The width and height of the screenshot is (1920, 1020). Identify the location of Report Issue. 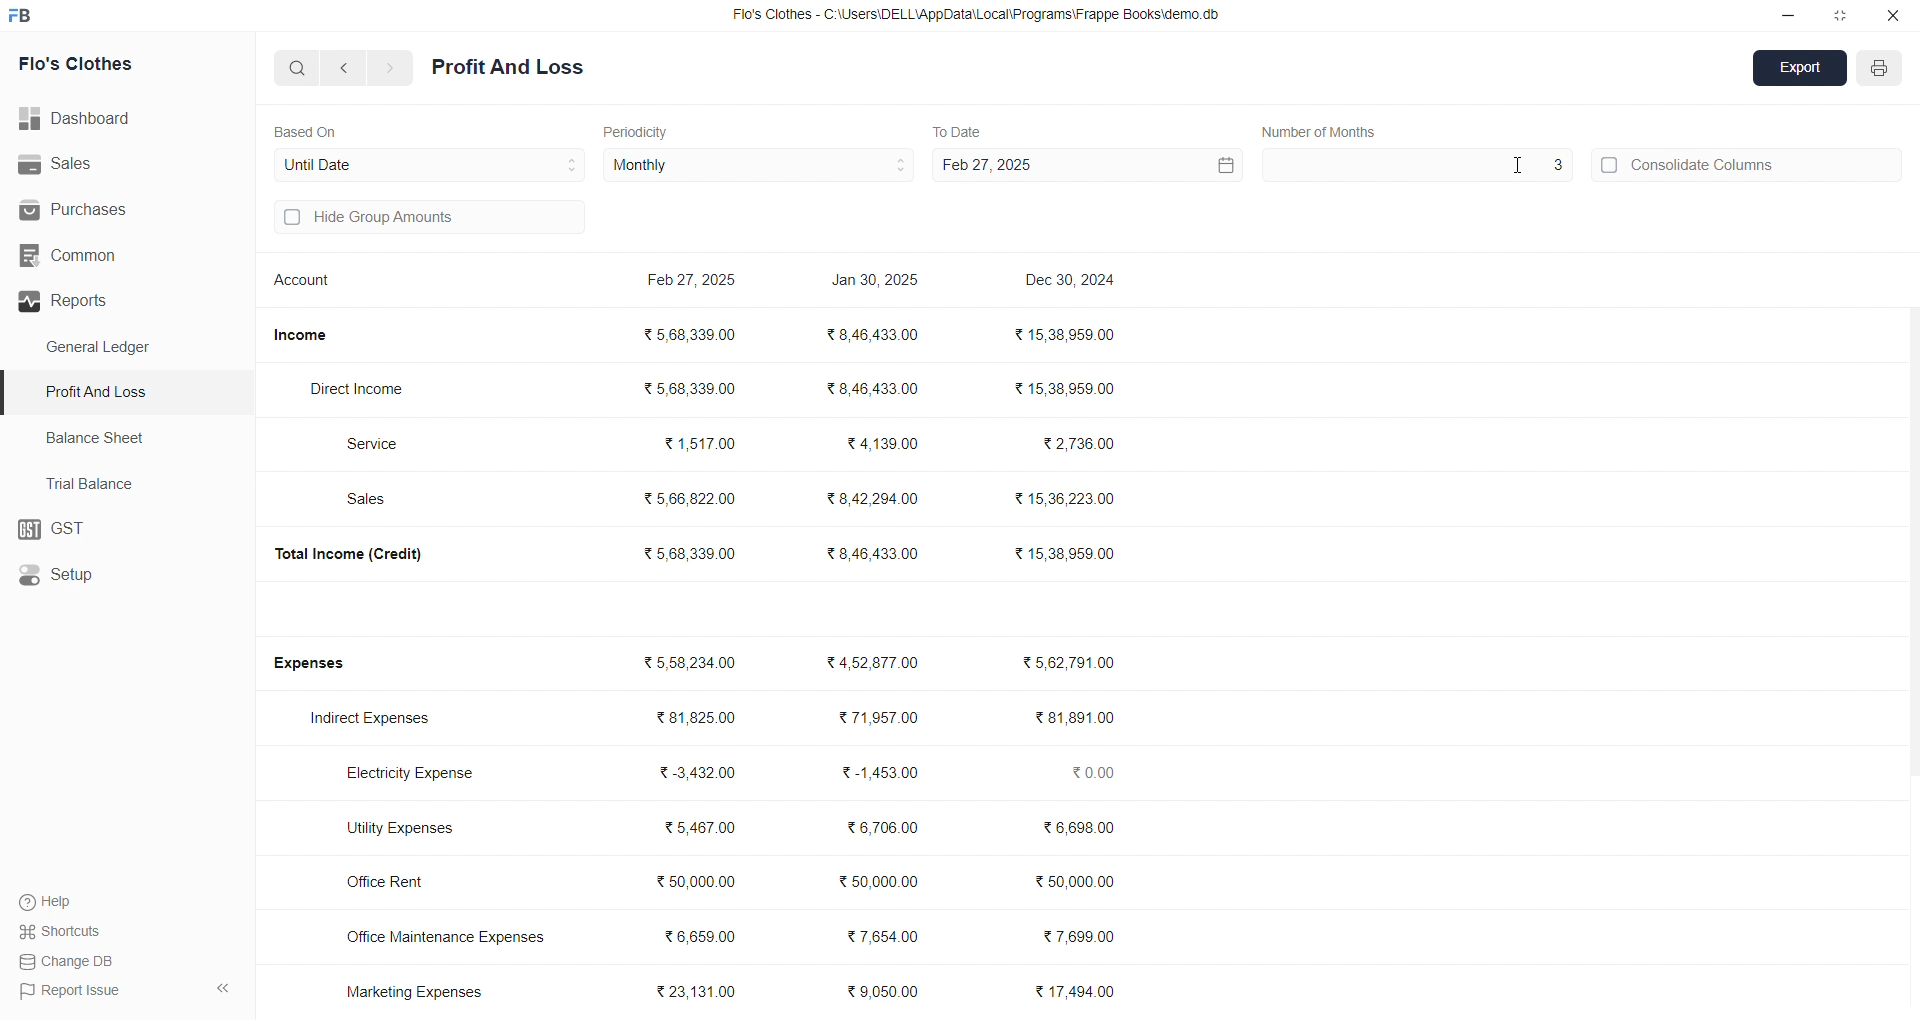
(71, 989).